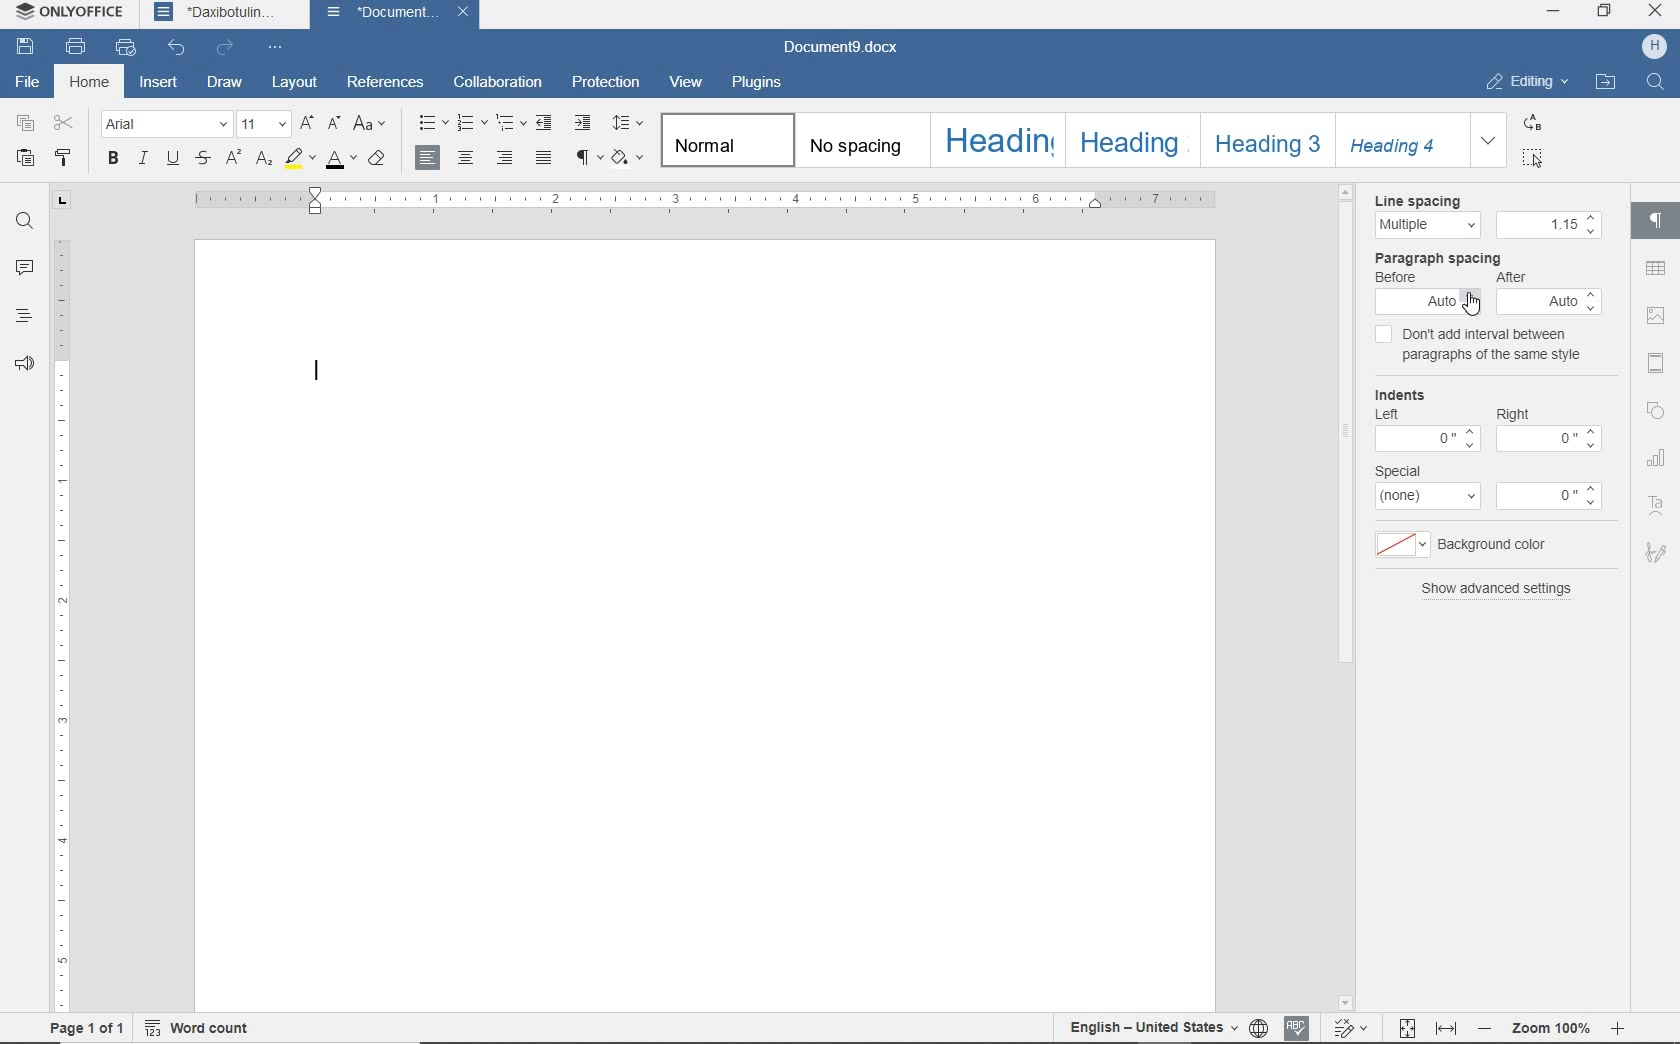 This screenshot has height=1044, width=1680. I want to click on special, so click(1397, 471).